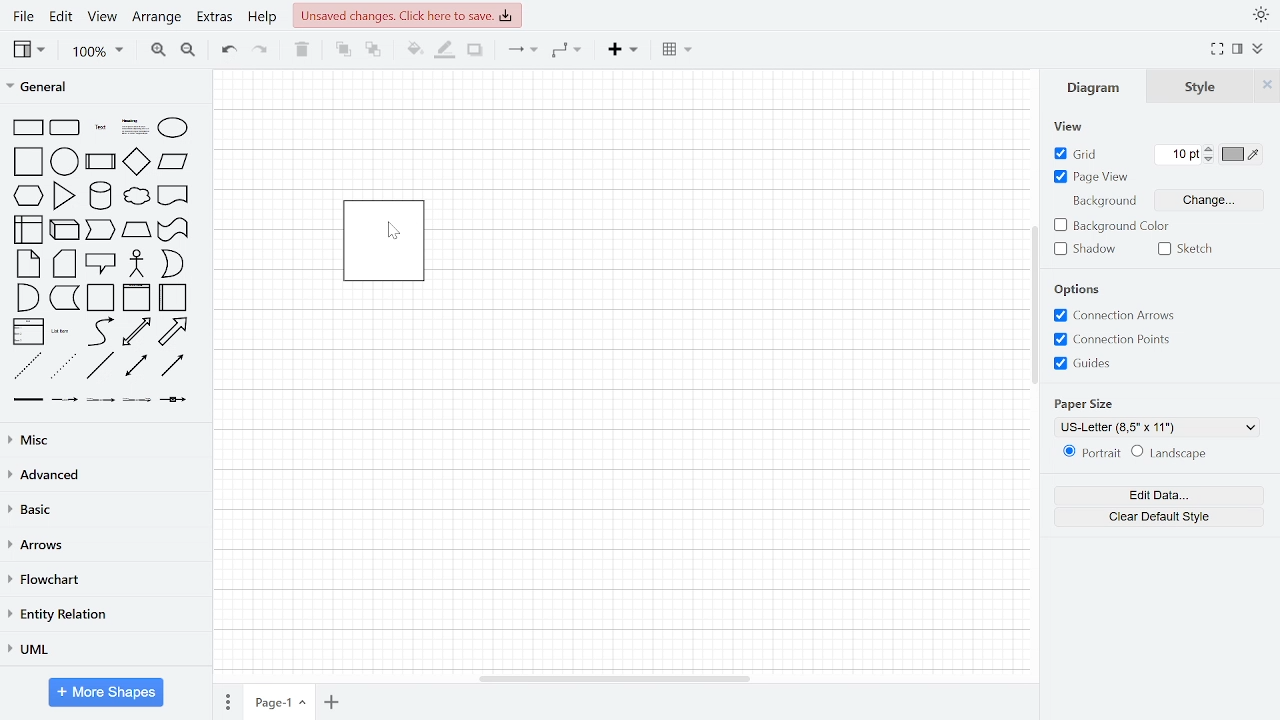 This screenshot has width=1280, height=720. Describe the element at coordinates (99, 579) in the screenshot. I see `flowchart` at that location.